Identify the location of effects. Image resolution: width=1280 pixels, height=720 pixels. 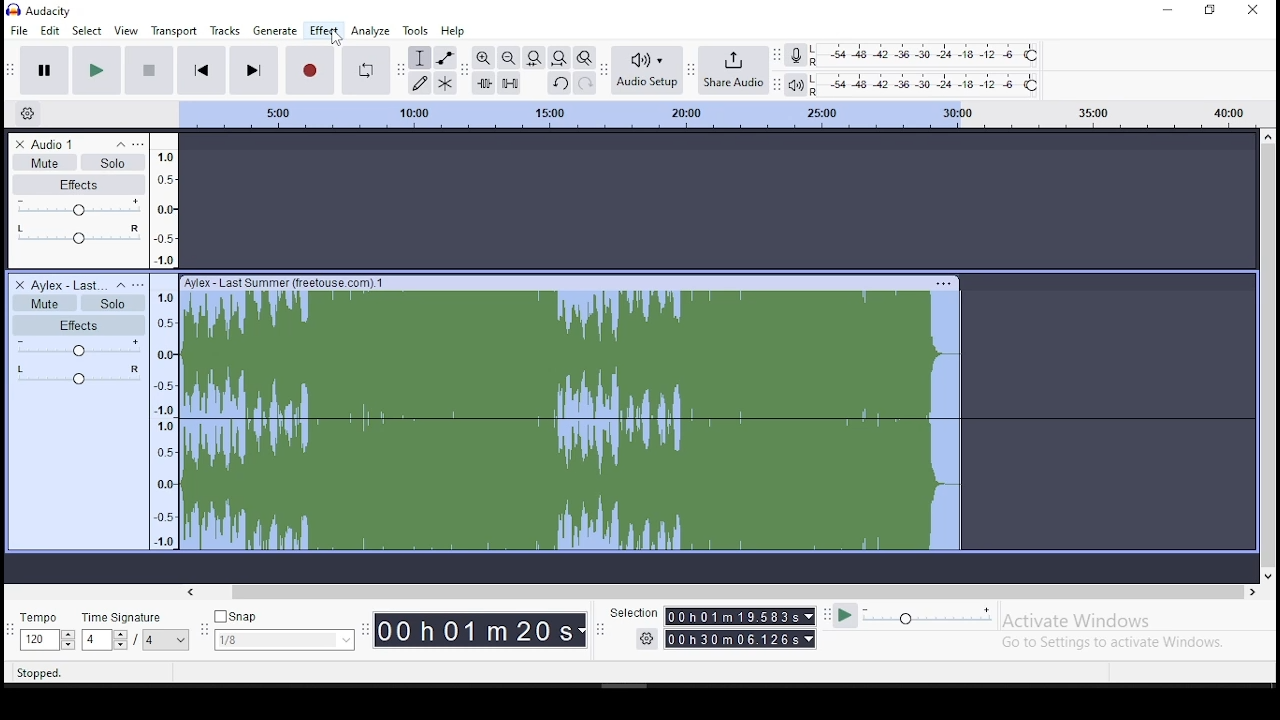
(79, 325).